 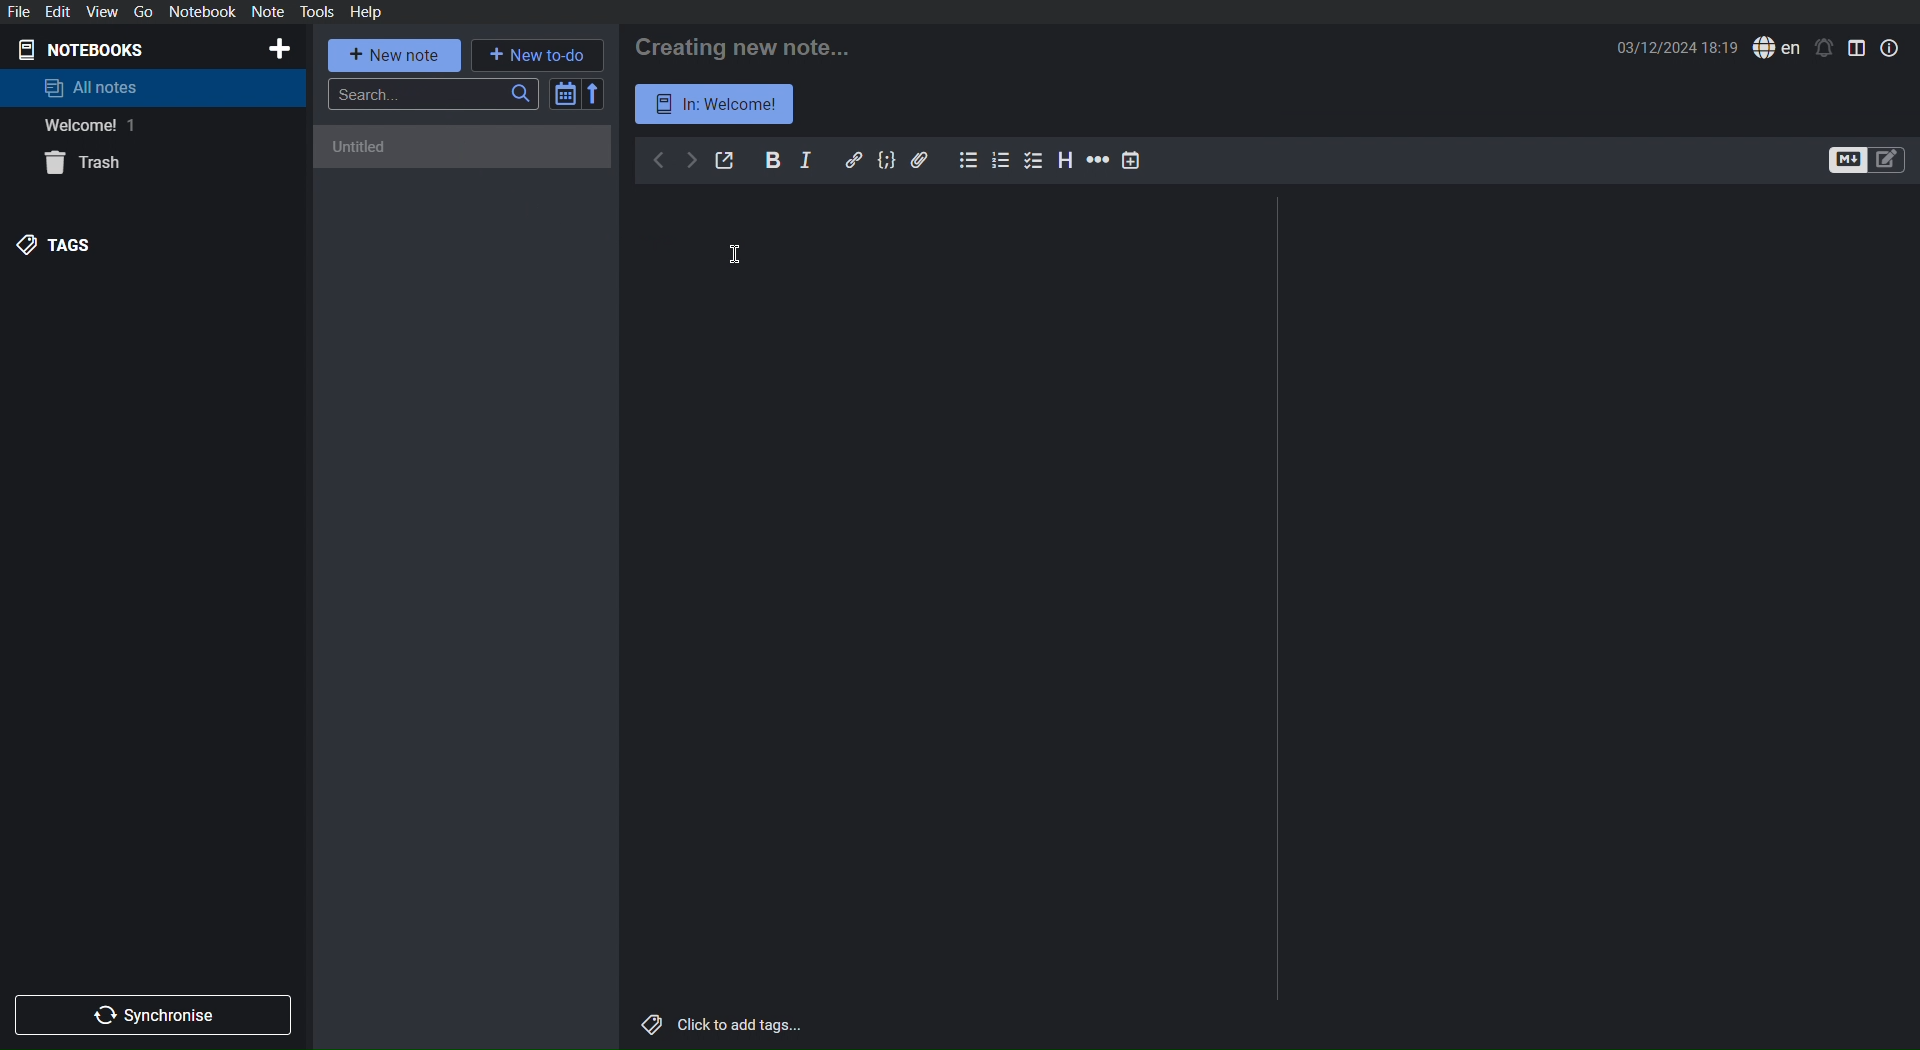 What do you see at coordinates (969, 159) in the screenshot?
I see `` at bounding box center [969, 159].